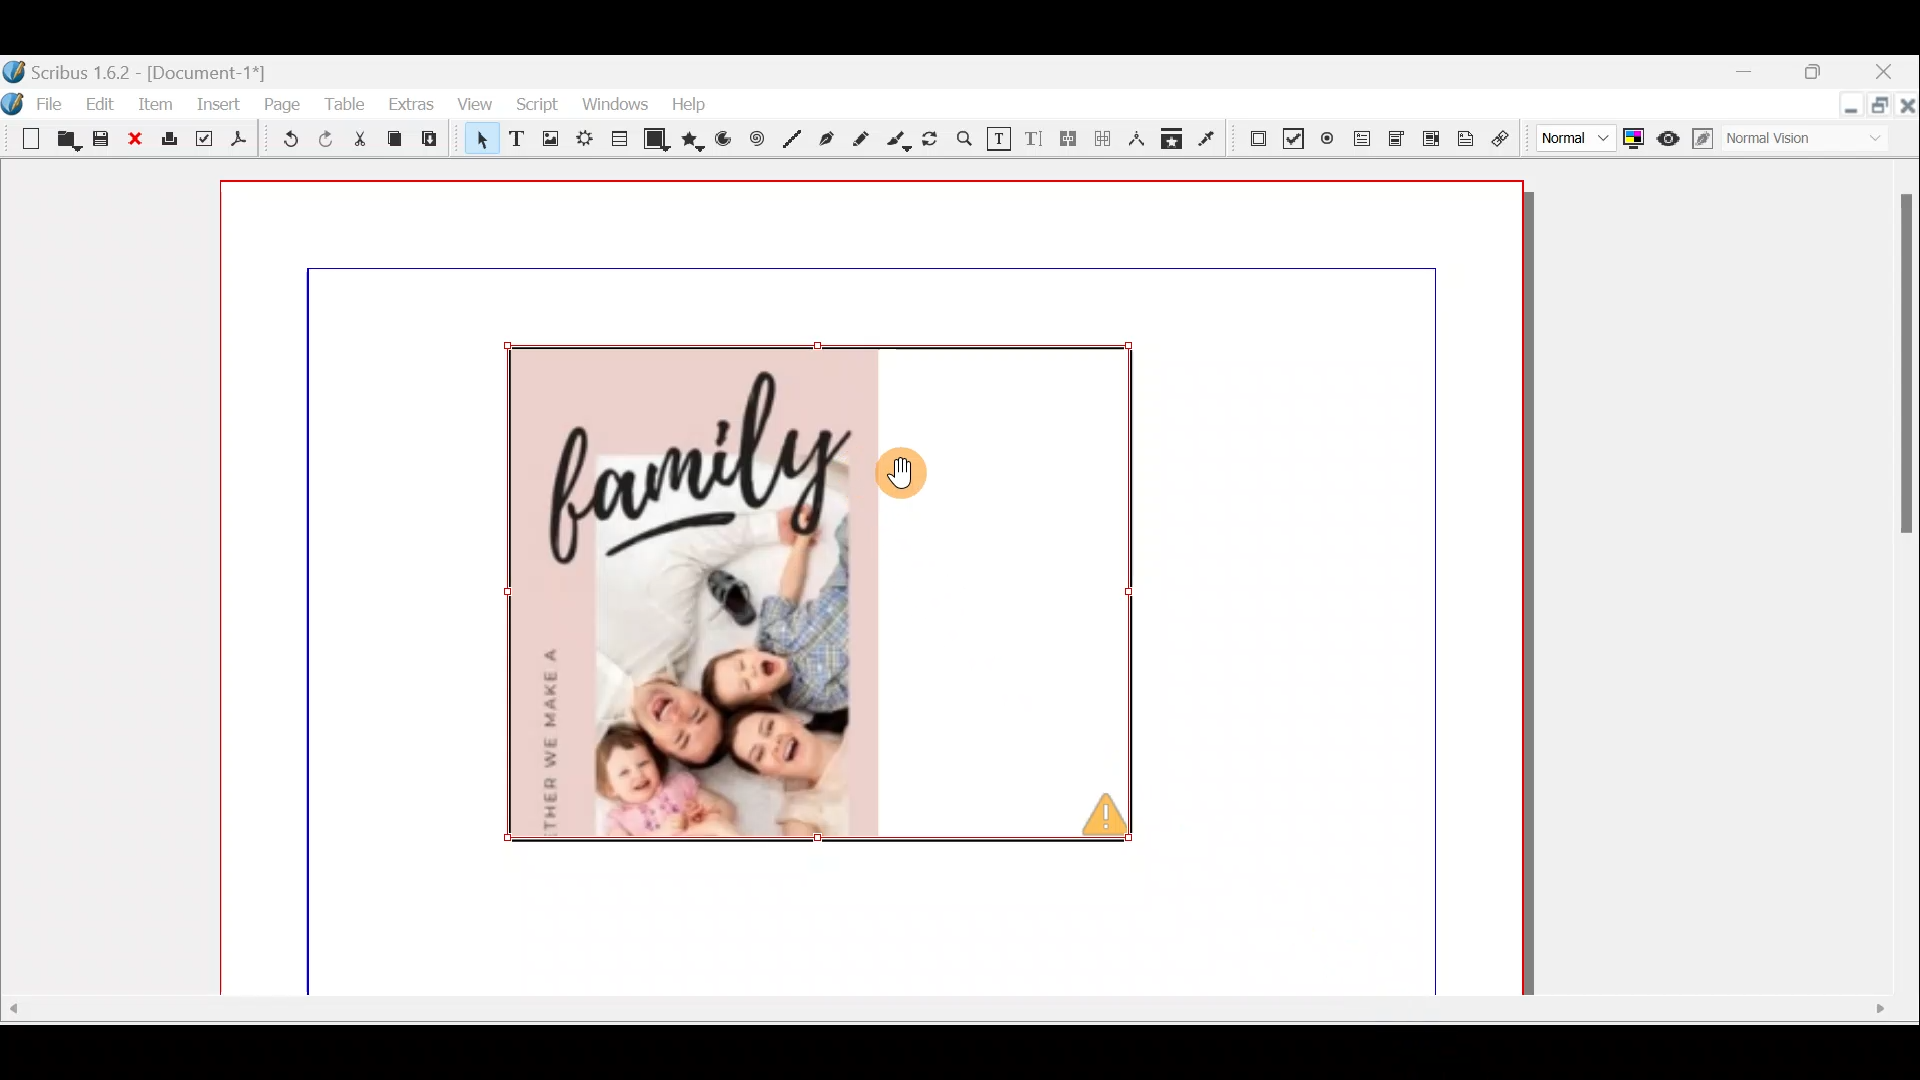 The width and height of the screenshot is (1920, 1080). Describe the element at coordinates (1394, 139) in the screenshot. I see `PDF combo box` at that location.